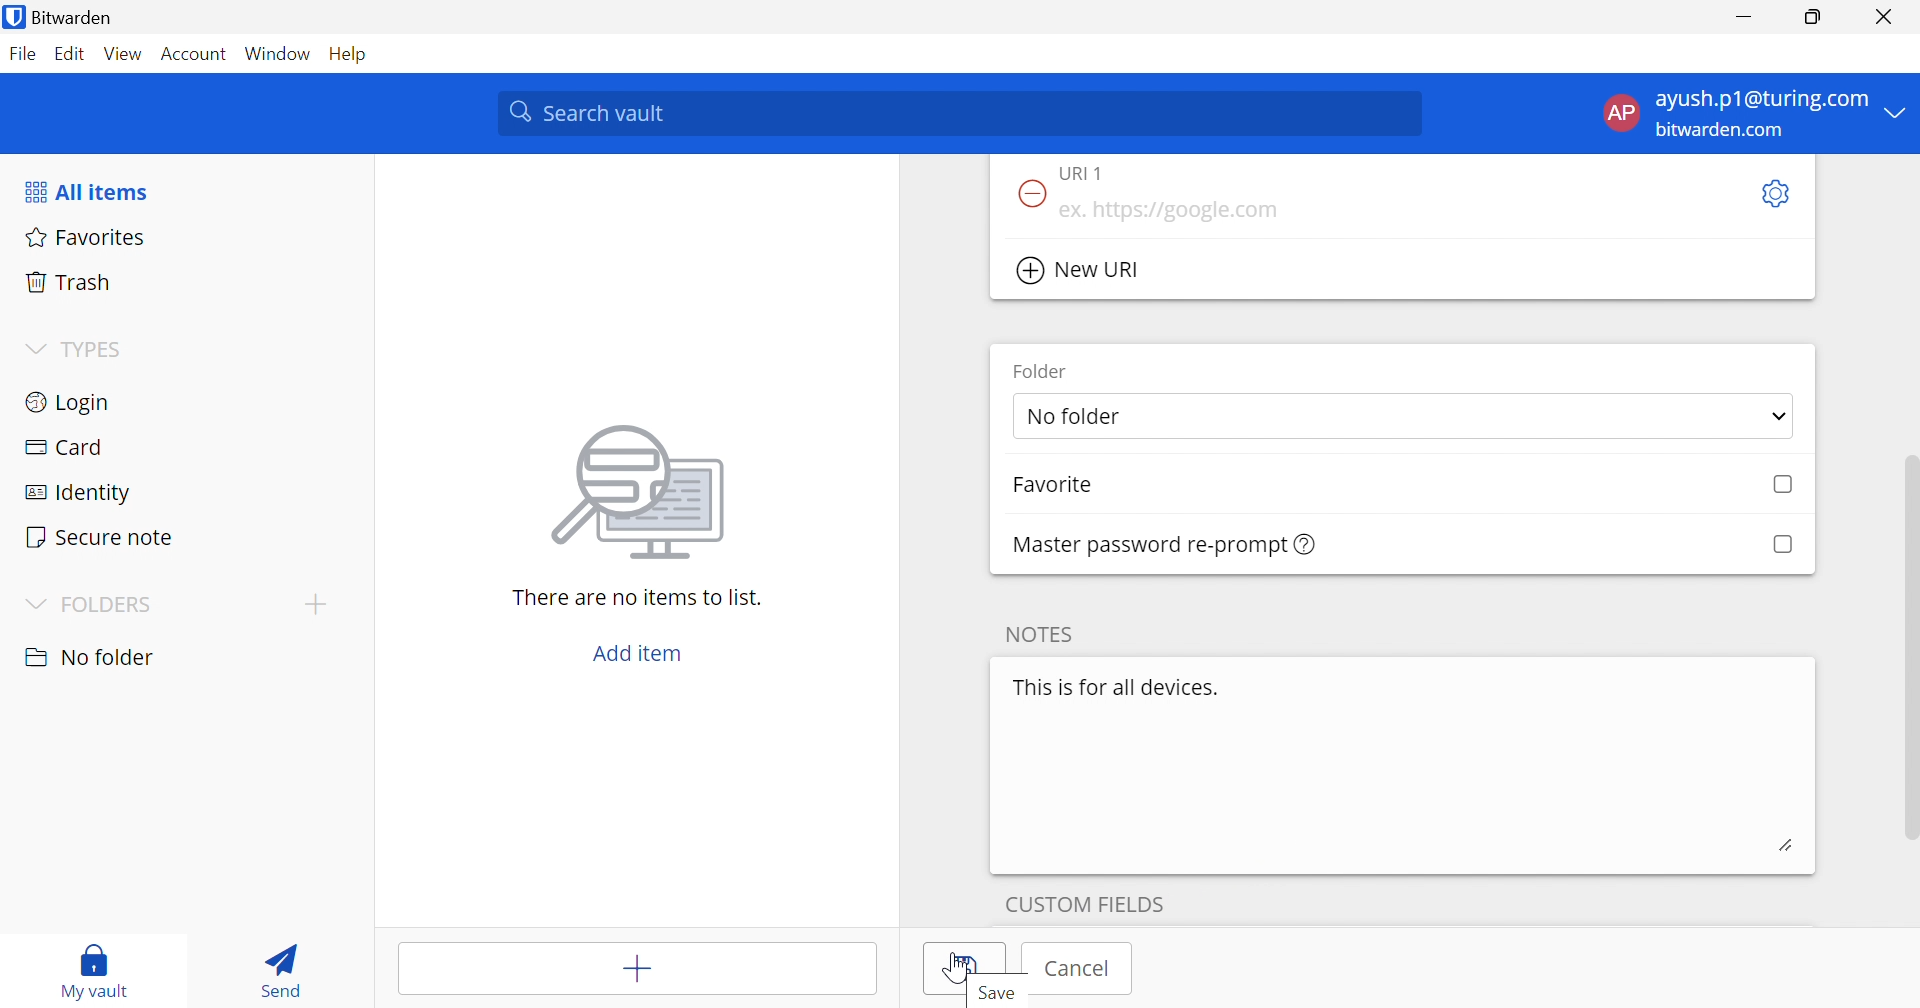 This screenshot has height=1008, width=1920. I want to click on bitwarden.com, so click(1724, 131).